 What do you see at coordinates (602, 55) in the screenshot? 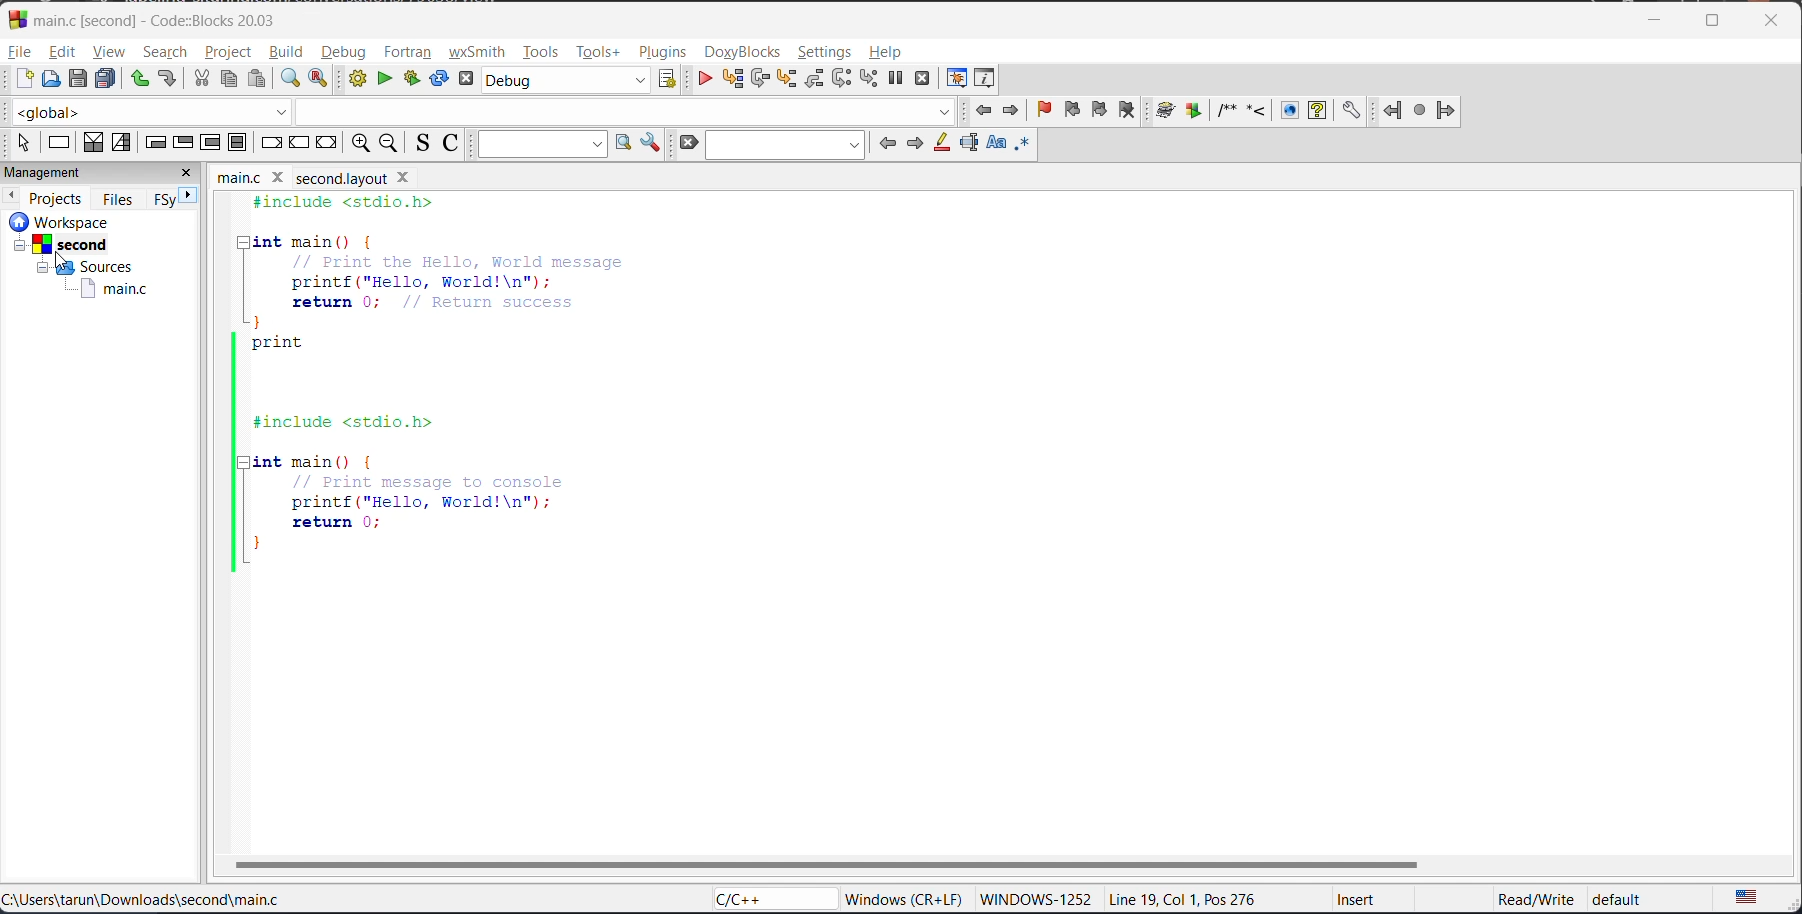
I see `tools+` at bounding box center [602, 55].